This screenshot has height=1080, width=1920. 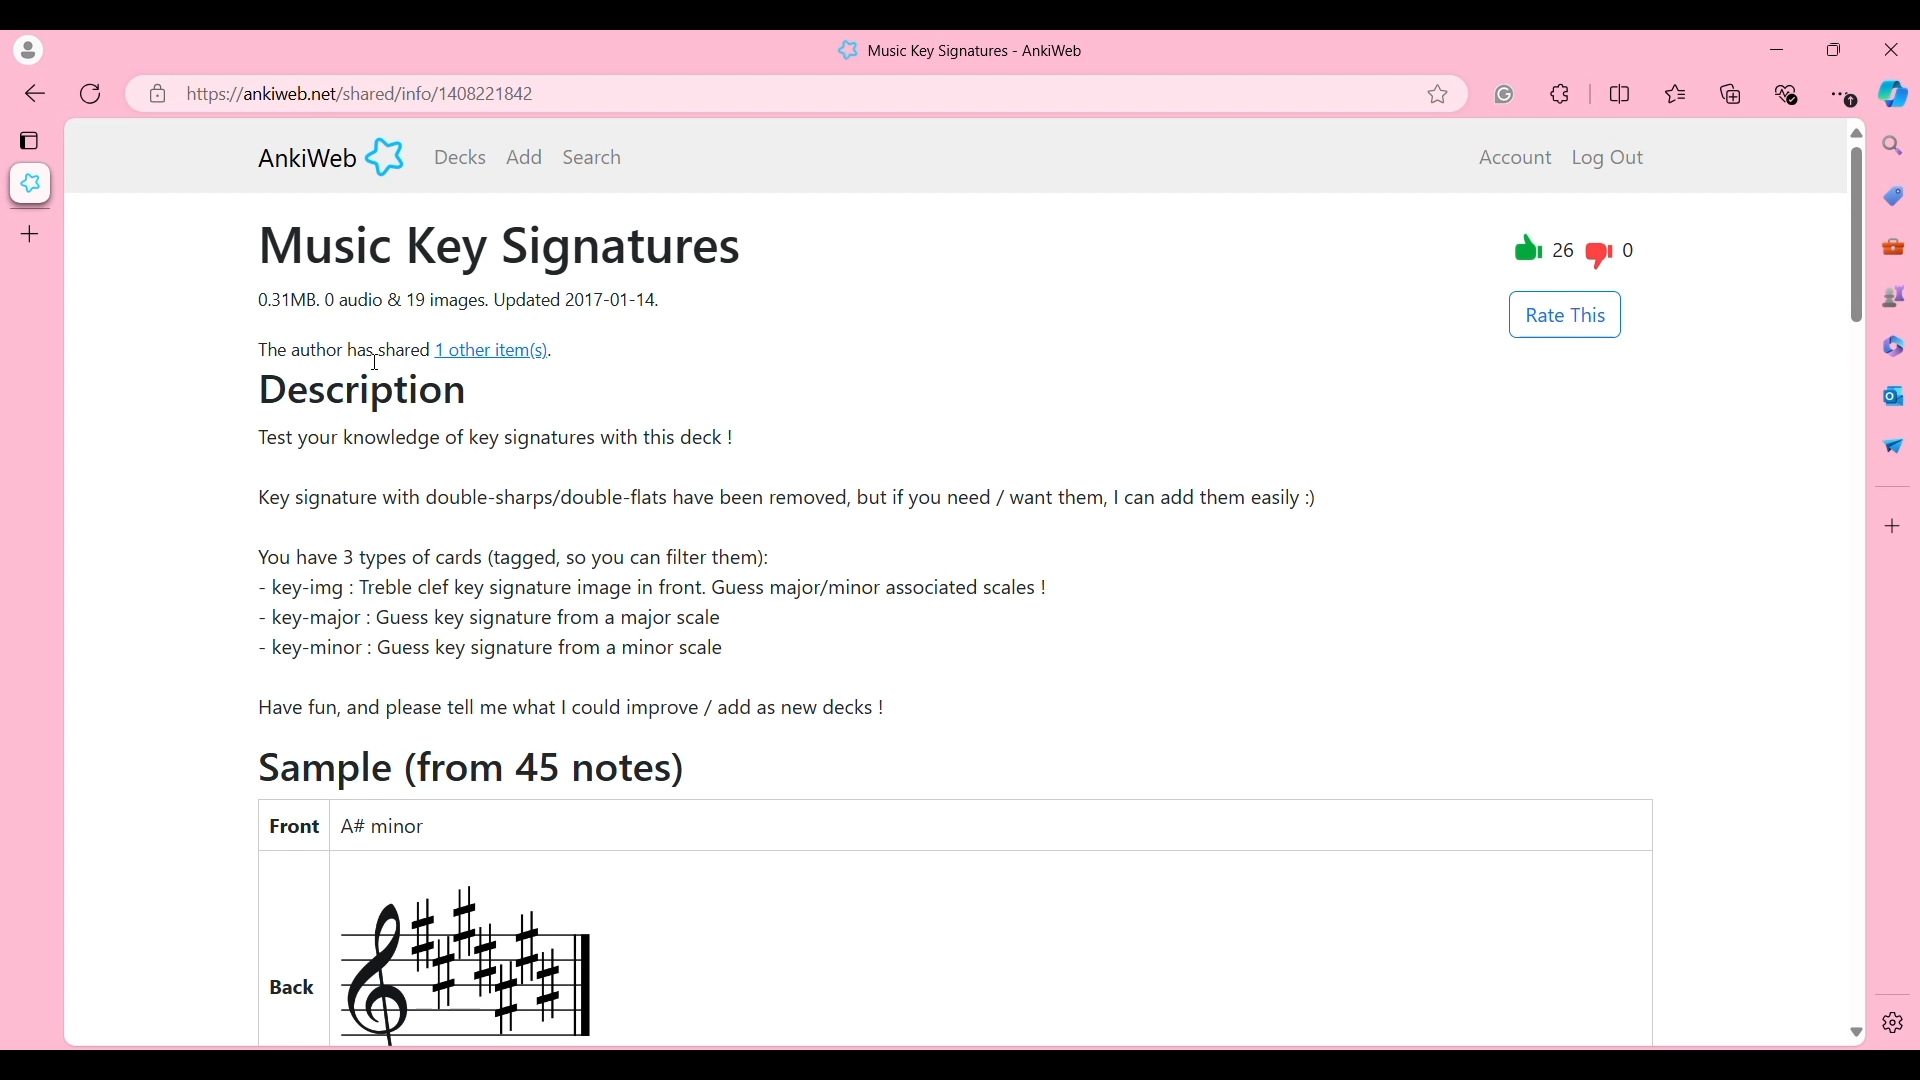 What do you see at coordinates (846, 49) in the screenshot?
I see `Software logo` at bounding box center [846, 49].